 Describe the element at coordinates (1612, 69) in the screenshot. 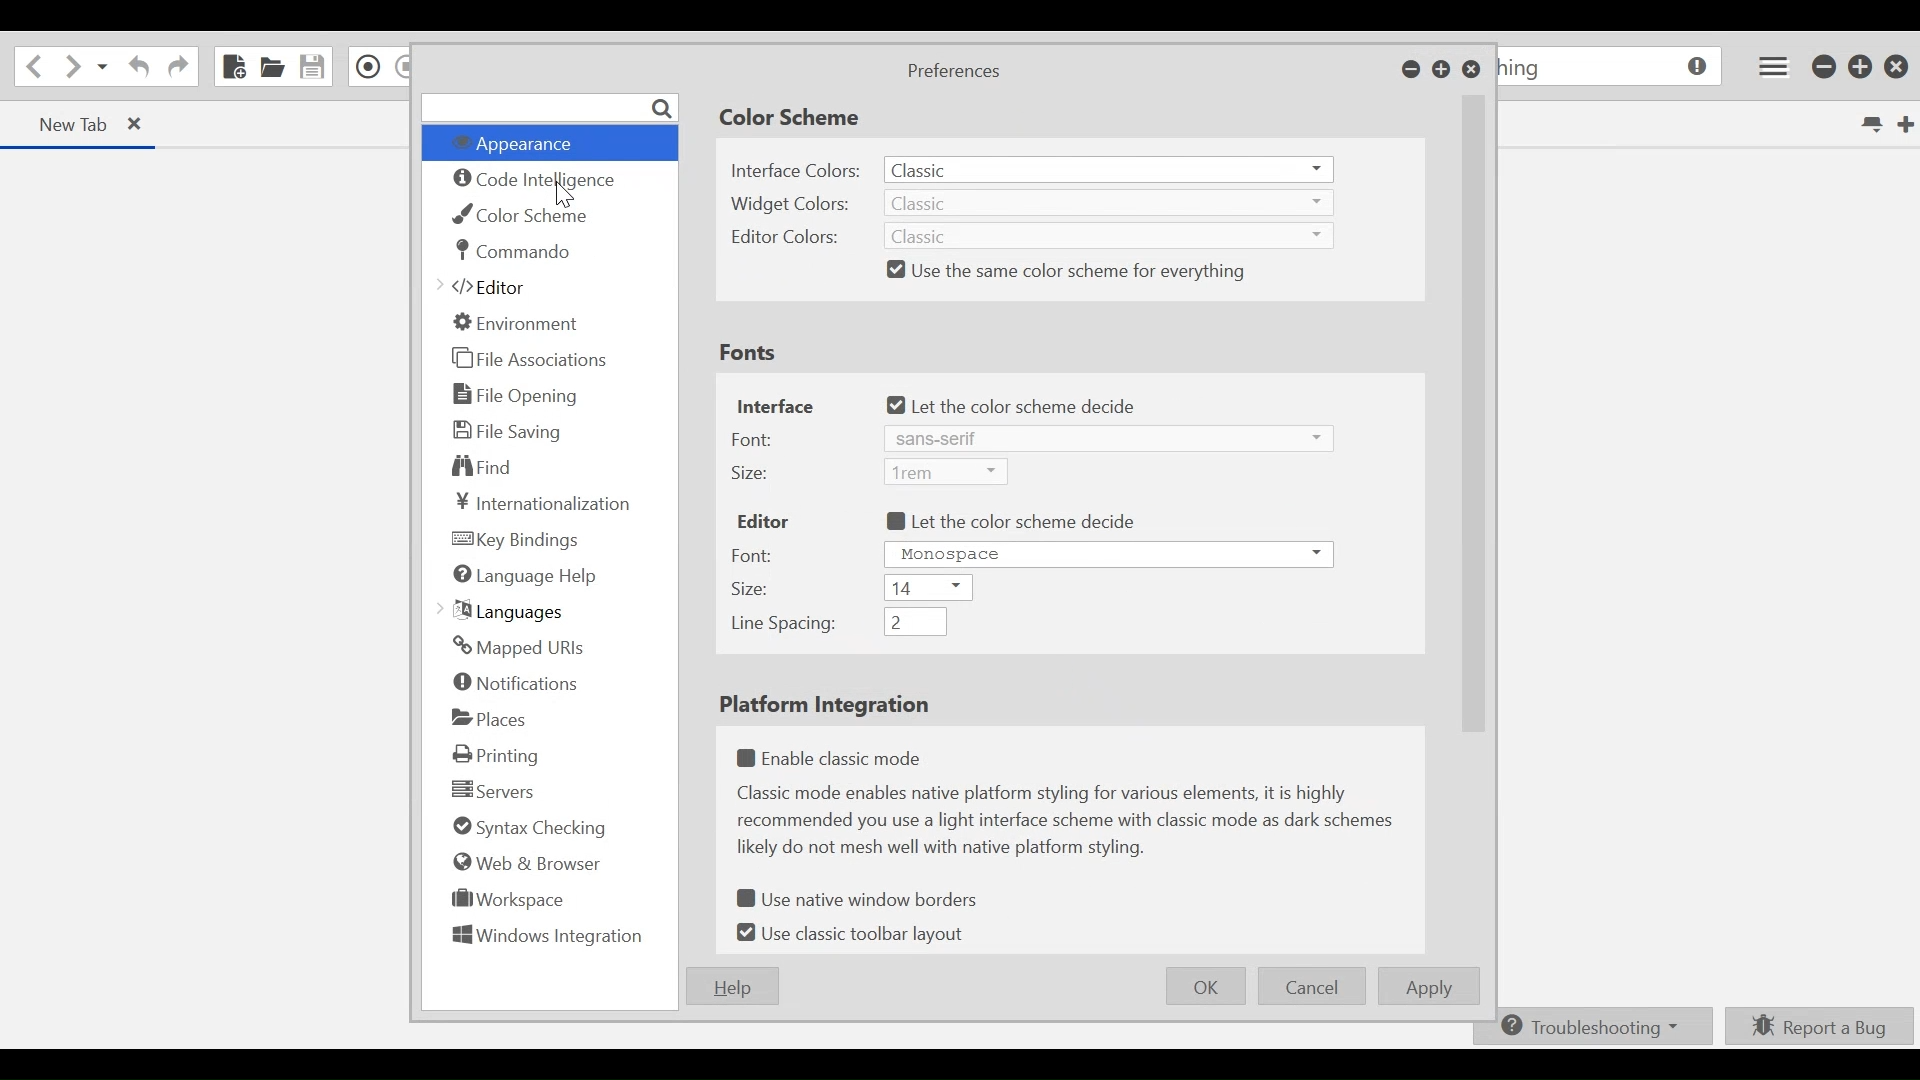

I see `go to anything` at that location.